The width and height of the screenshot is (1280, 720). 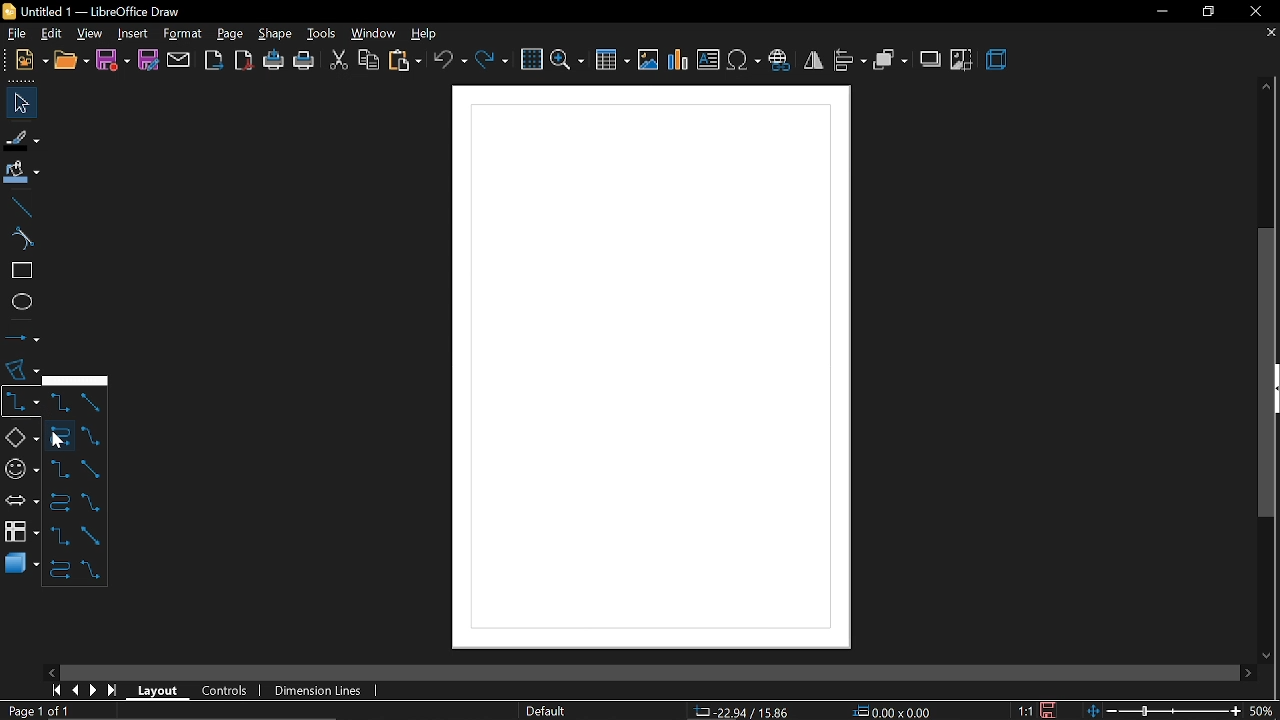 I want to click on crop, so click(x=962, y=60).